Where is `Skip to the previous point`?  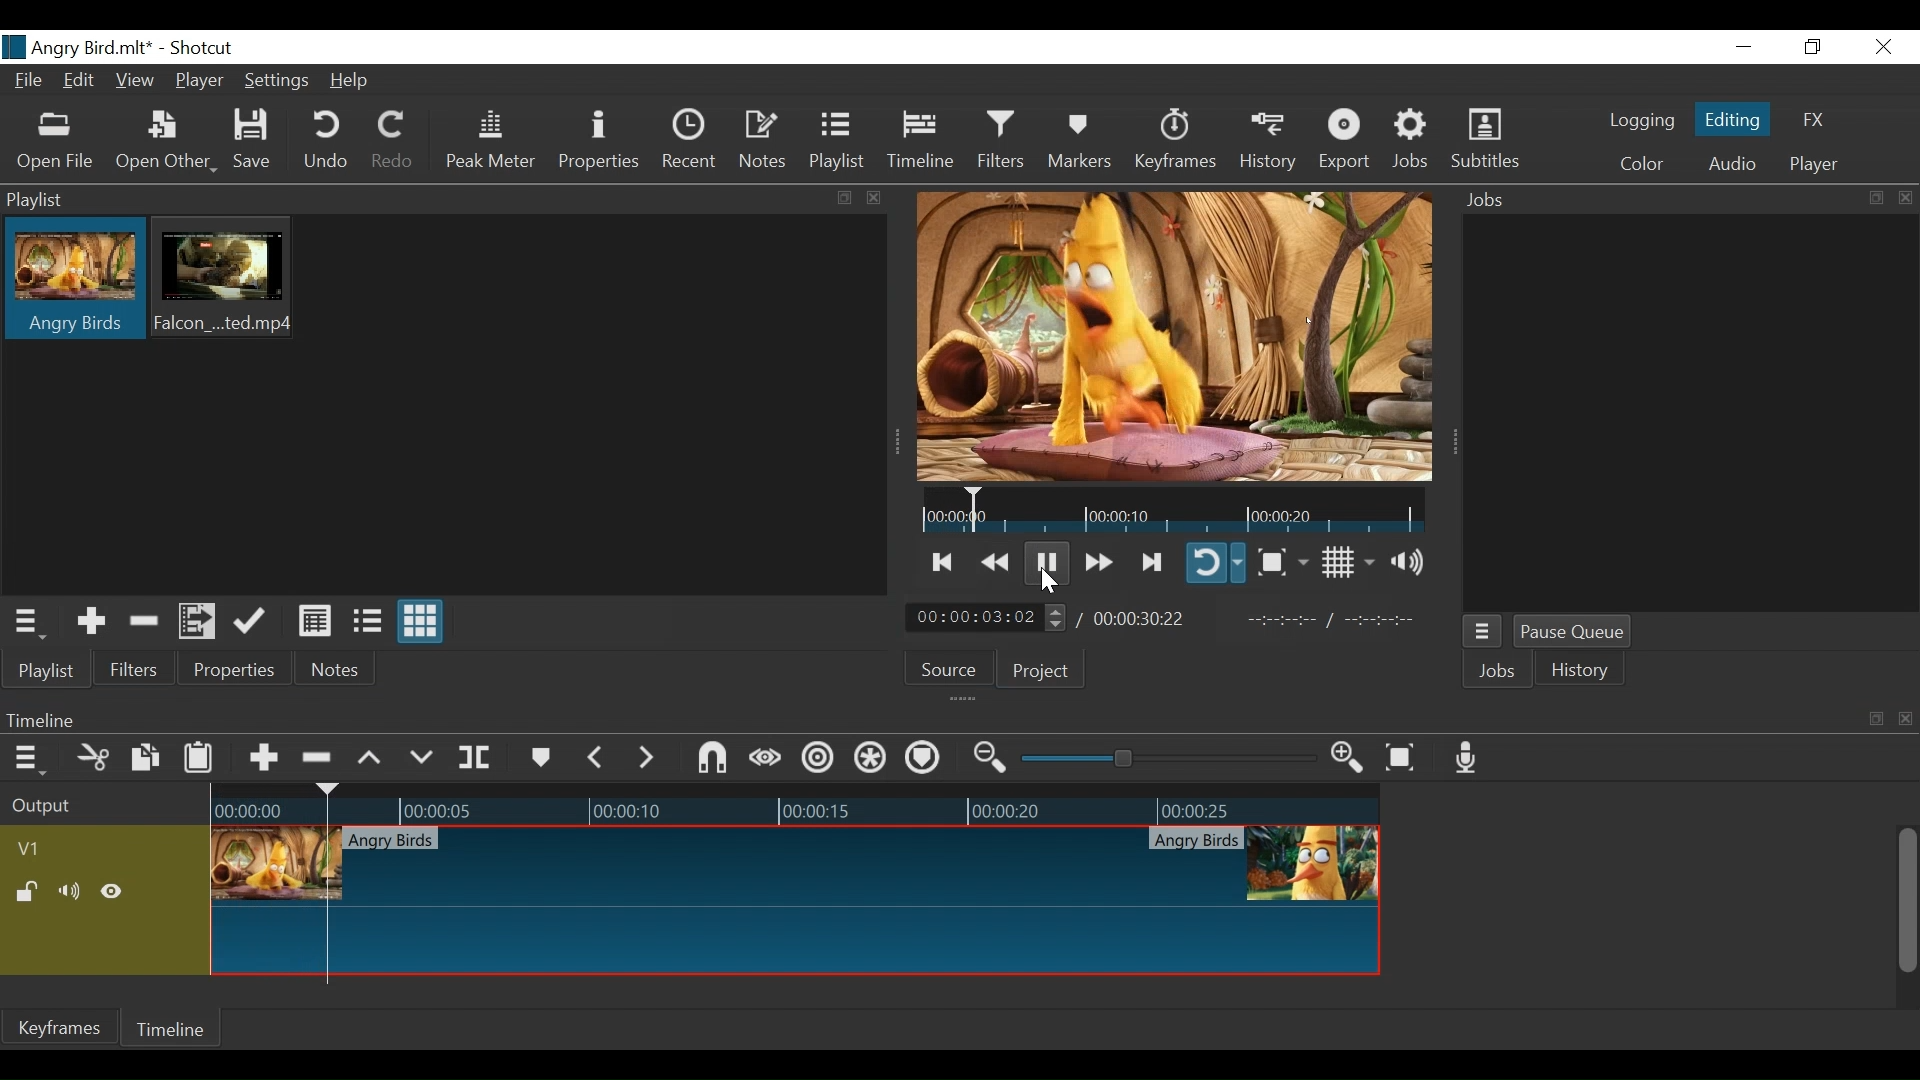
Skip to the previous point is located at coordinates (943, 561).